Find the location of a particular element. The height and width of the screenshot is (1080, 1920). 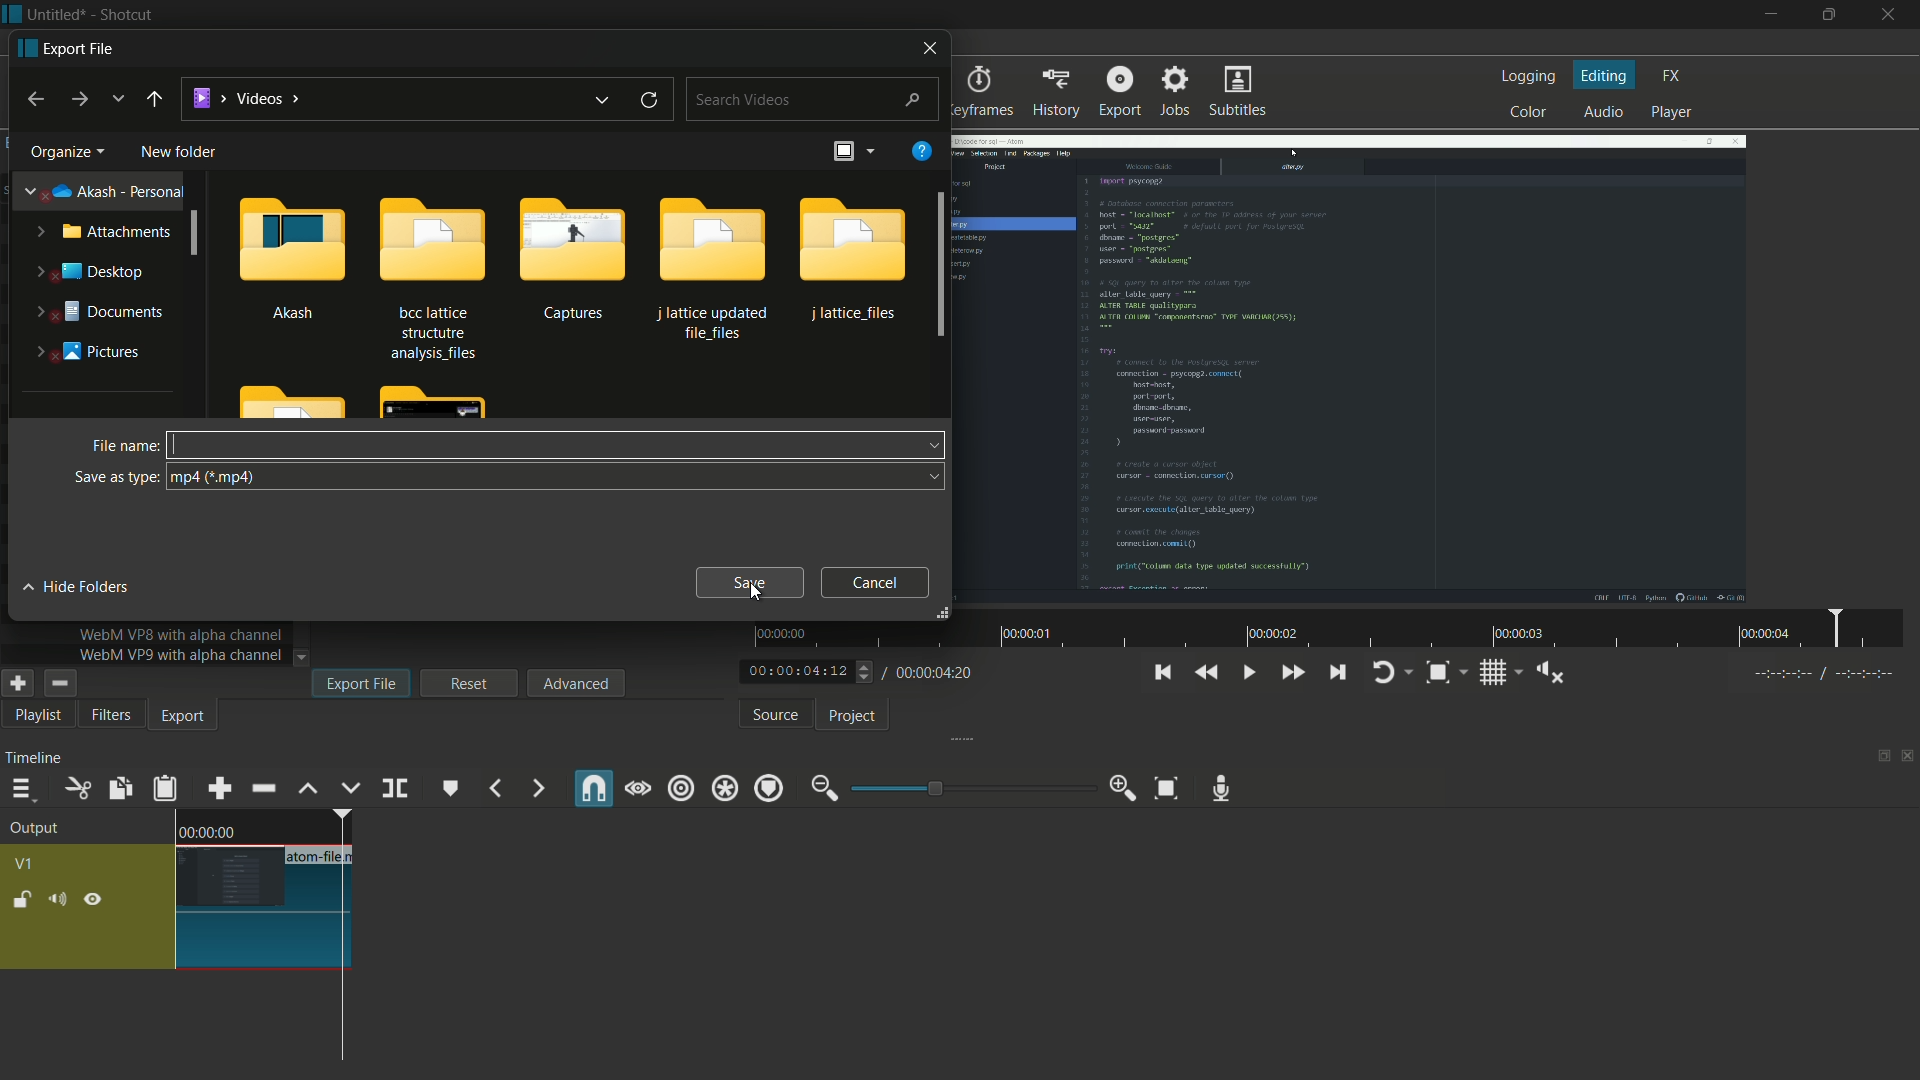

app name is located at coordinates (124, 14).